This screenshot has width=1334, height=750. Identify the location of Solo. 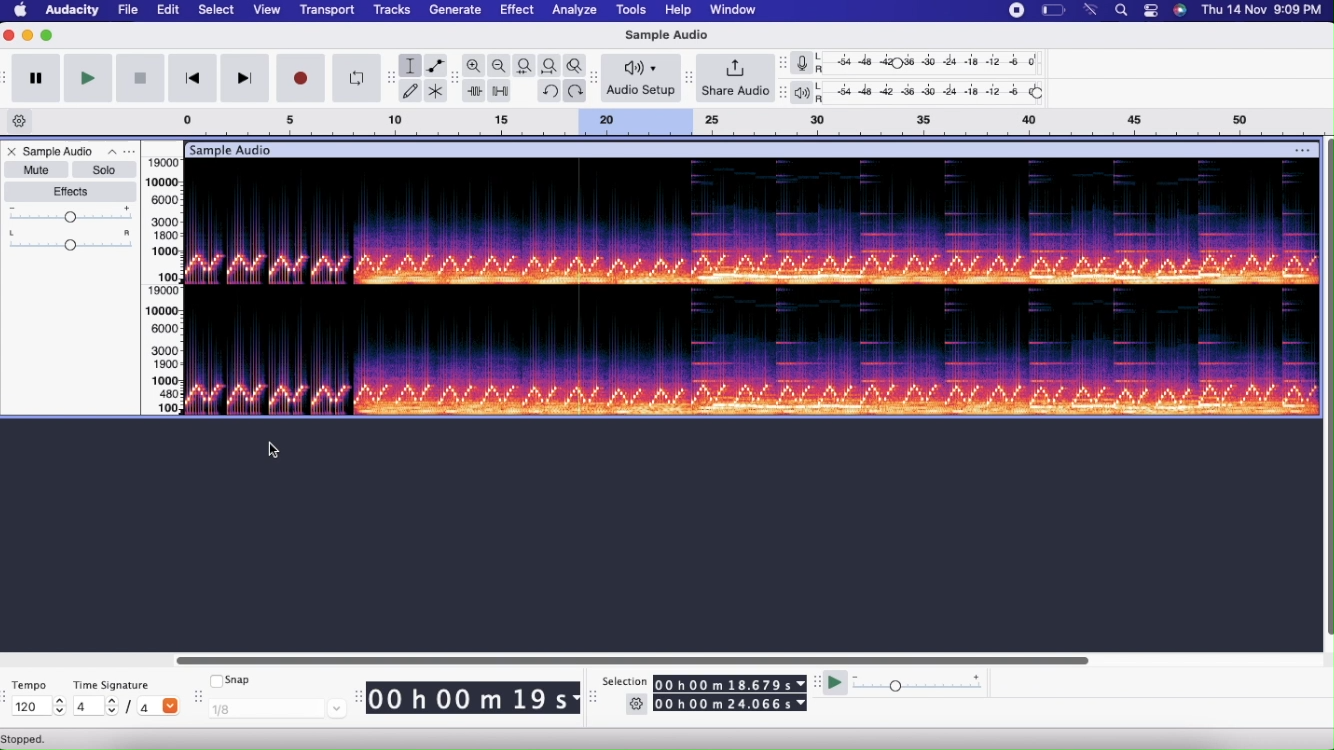
(105, 169).